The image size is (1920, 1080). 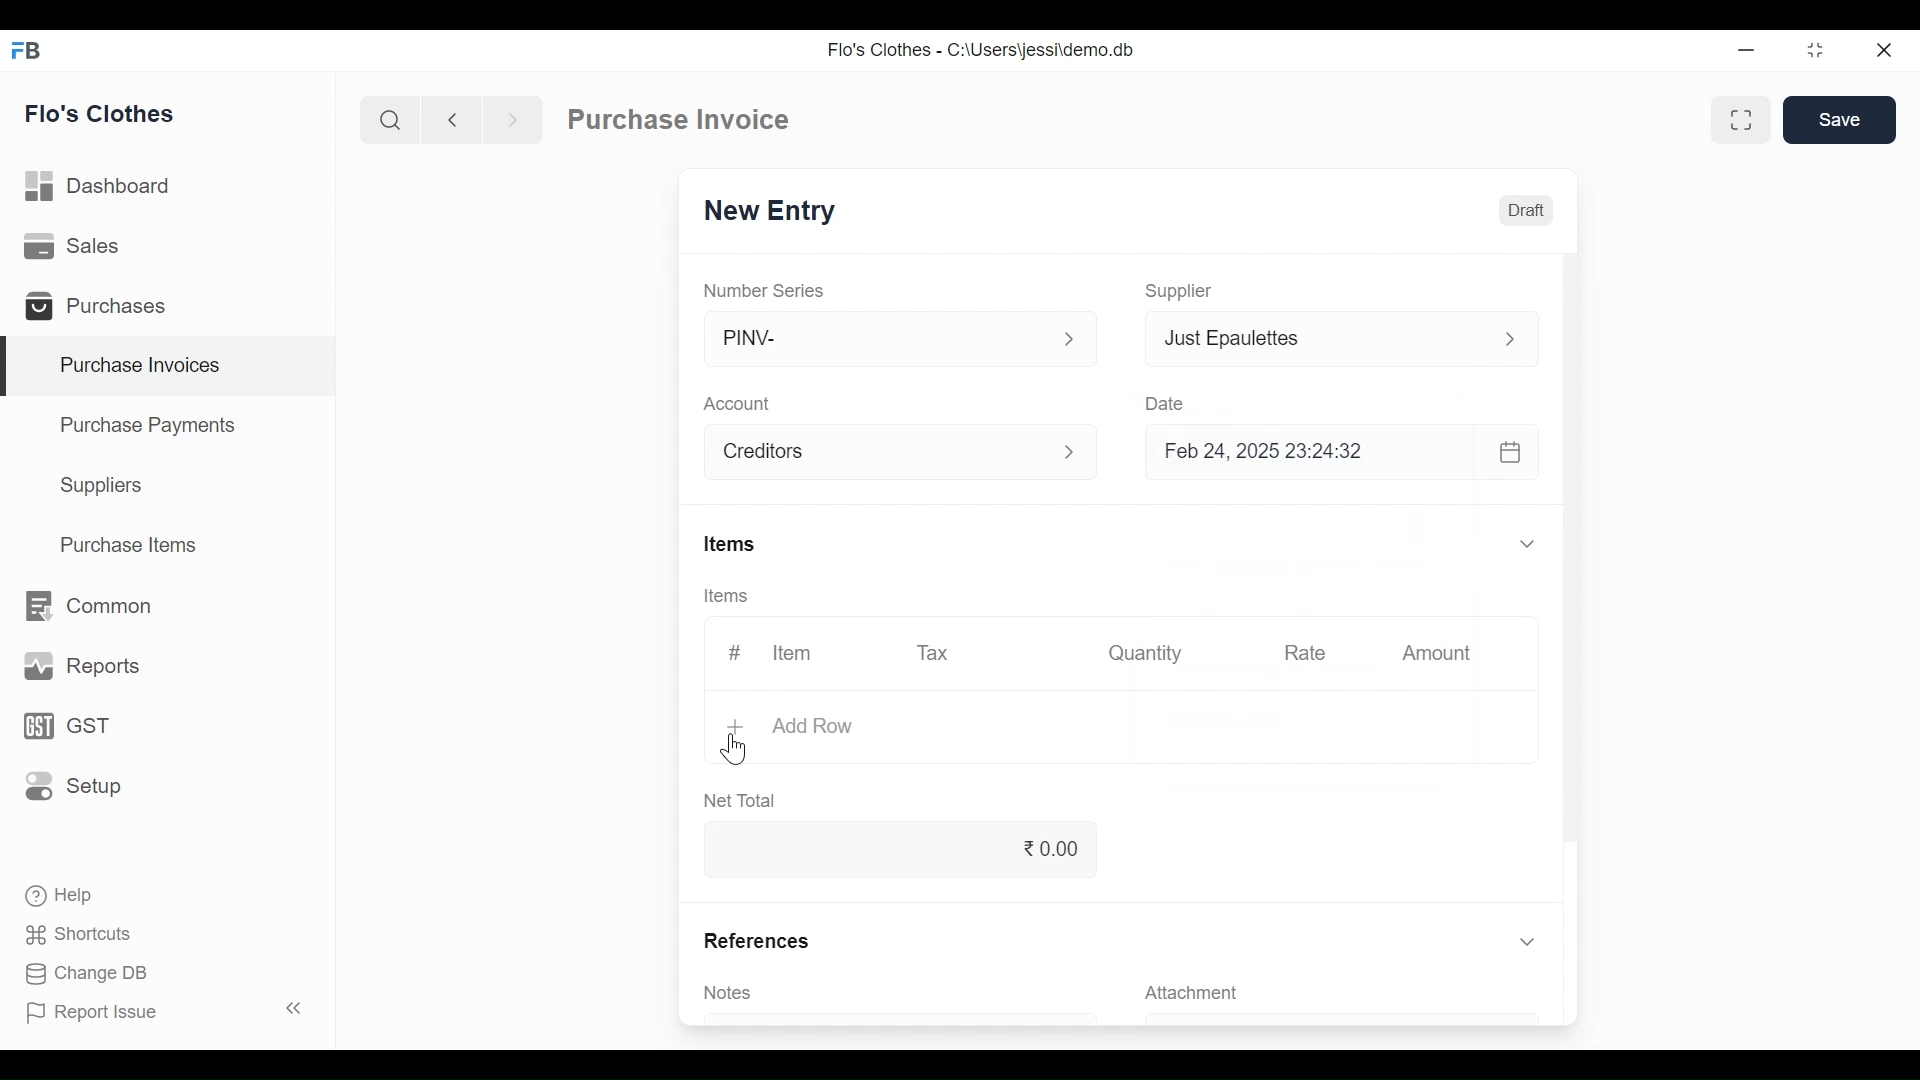 What do you see at coordinates (739, 404) in the screenshot?
I see `Account` at bounding box center [739, 404].